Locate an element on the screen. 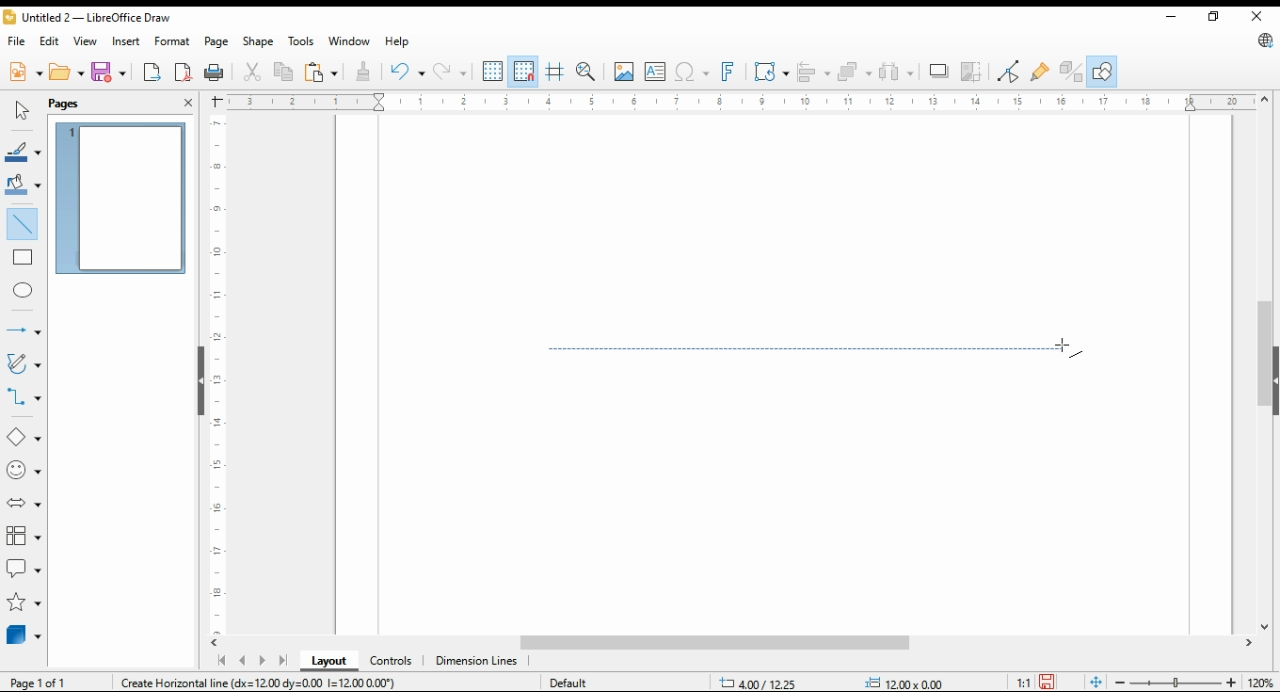 This screenshot has width=1280, height=692. zoom factor is located at coordinates (1262, 683).